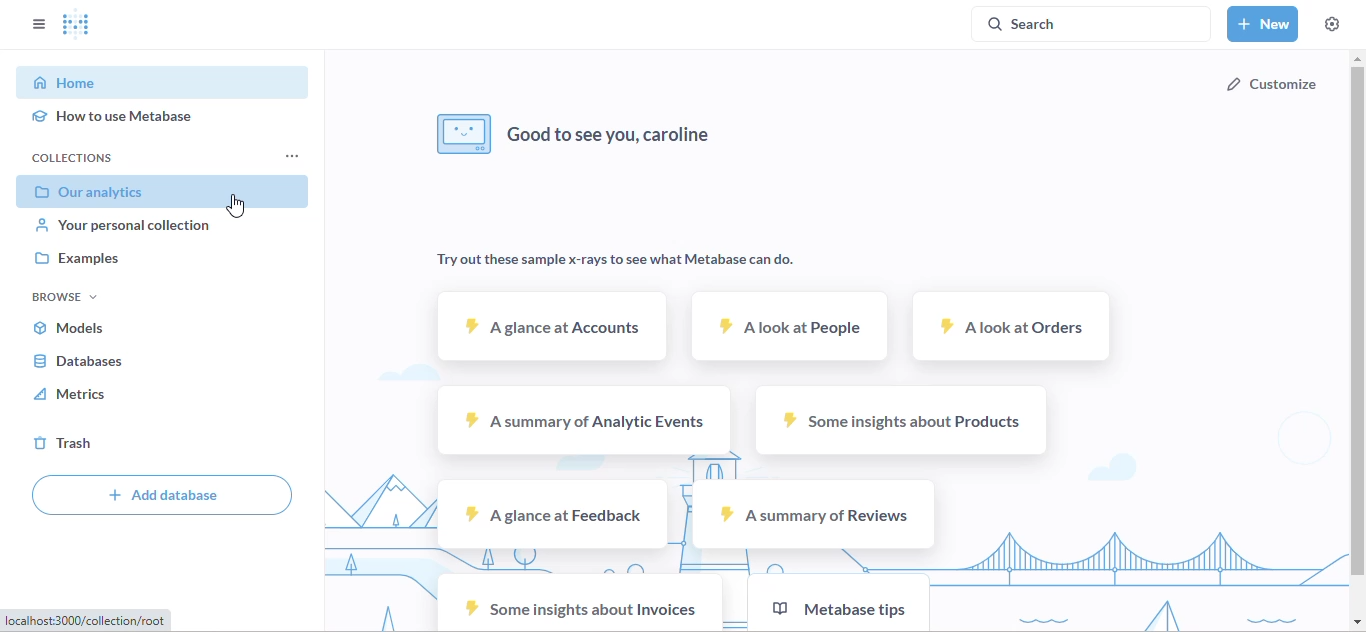 The image size is (1366, 632). What do you see at coordinates (87, 621) in the screenshot?
I see `link` at bounding box center [87, 621].